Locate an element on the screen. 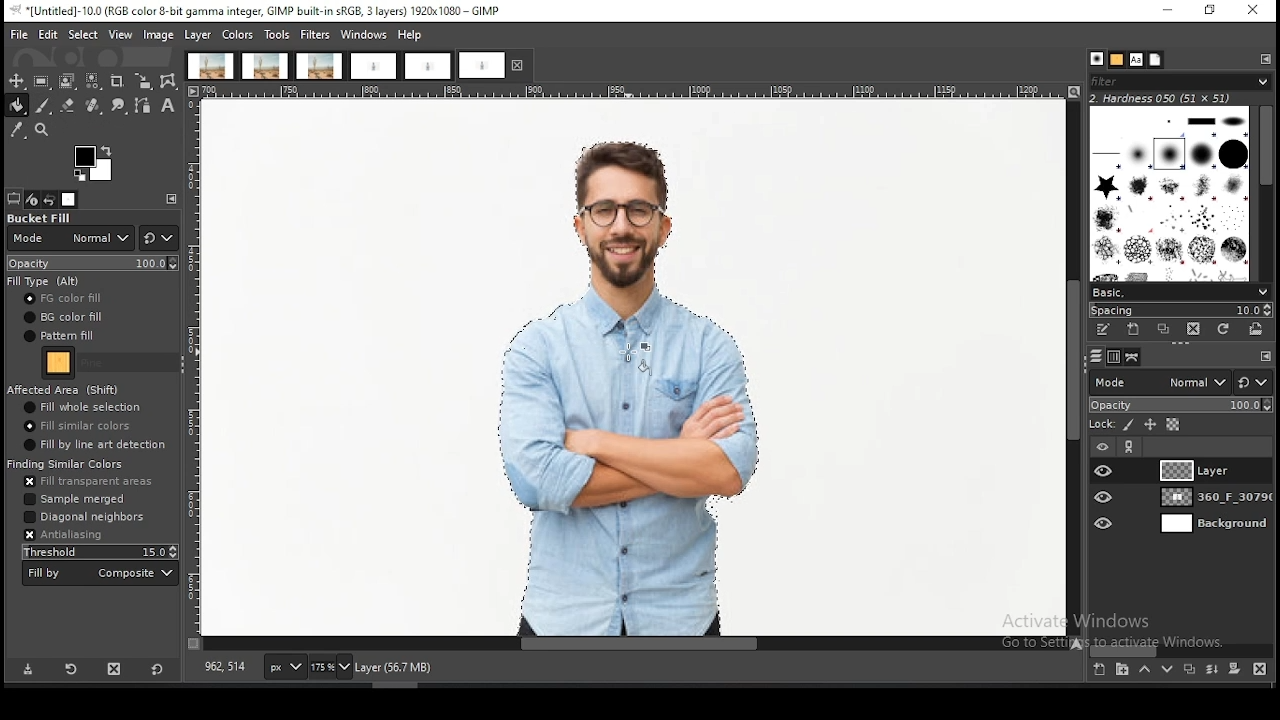 The image size is (1280, 720). project tab is located at coordinates (495, 65).